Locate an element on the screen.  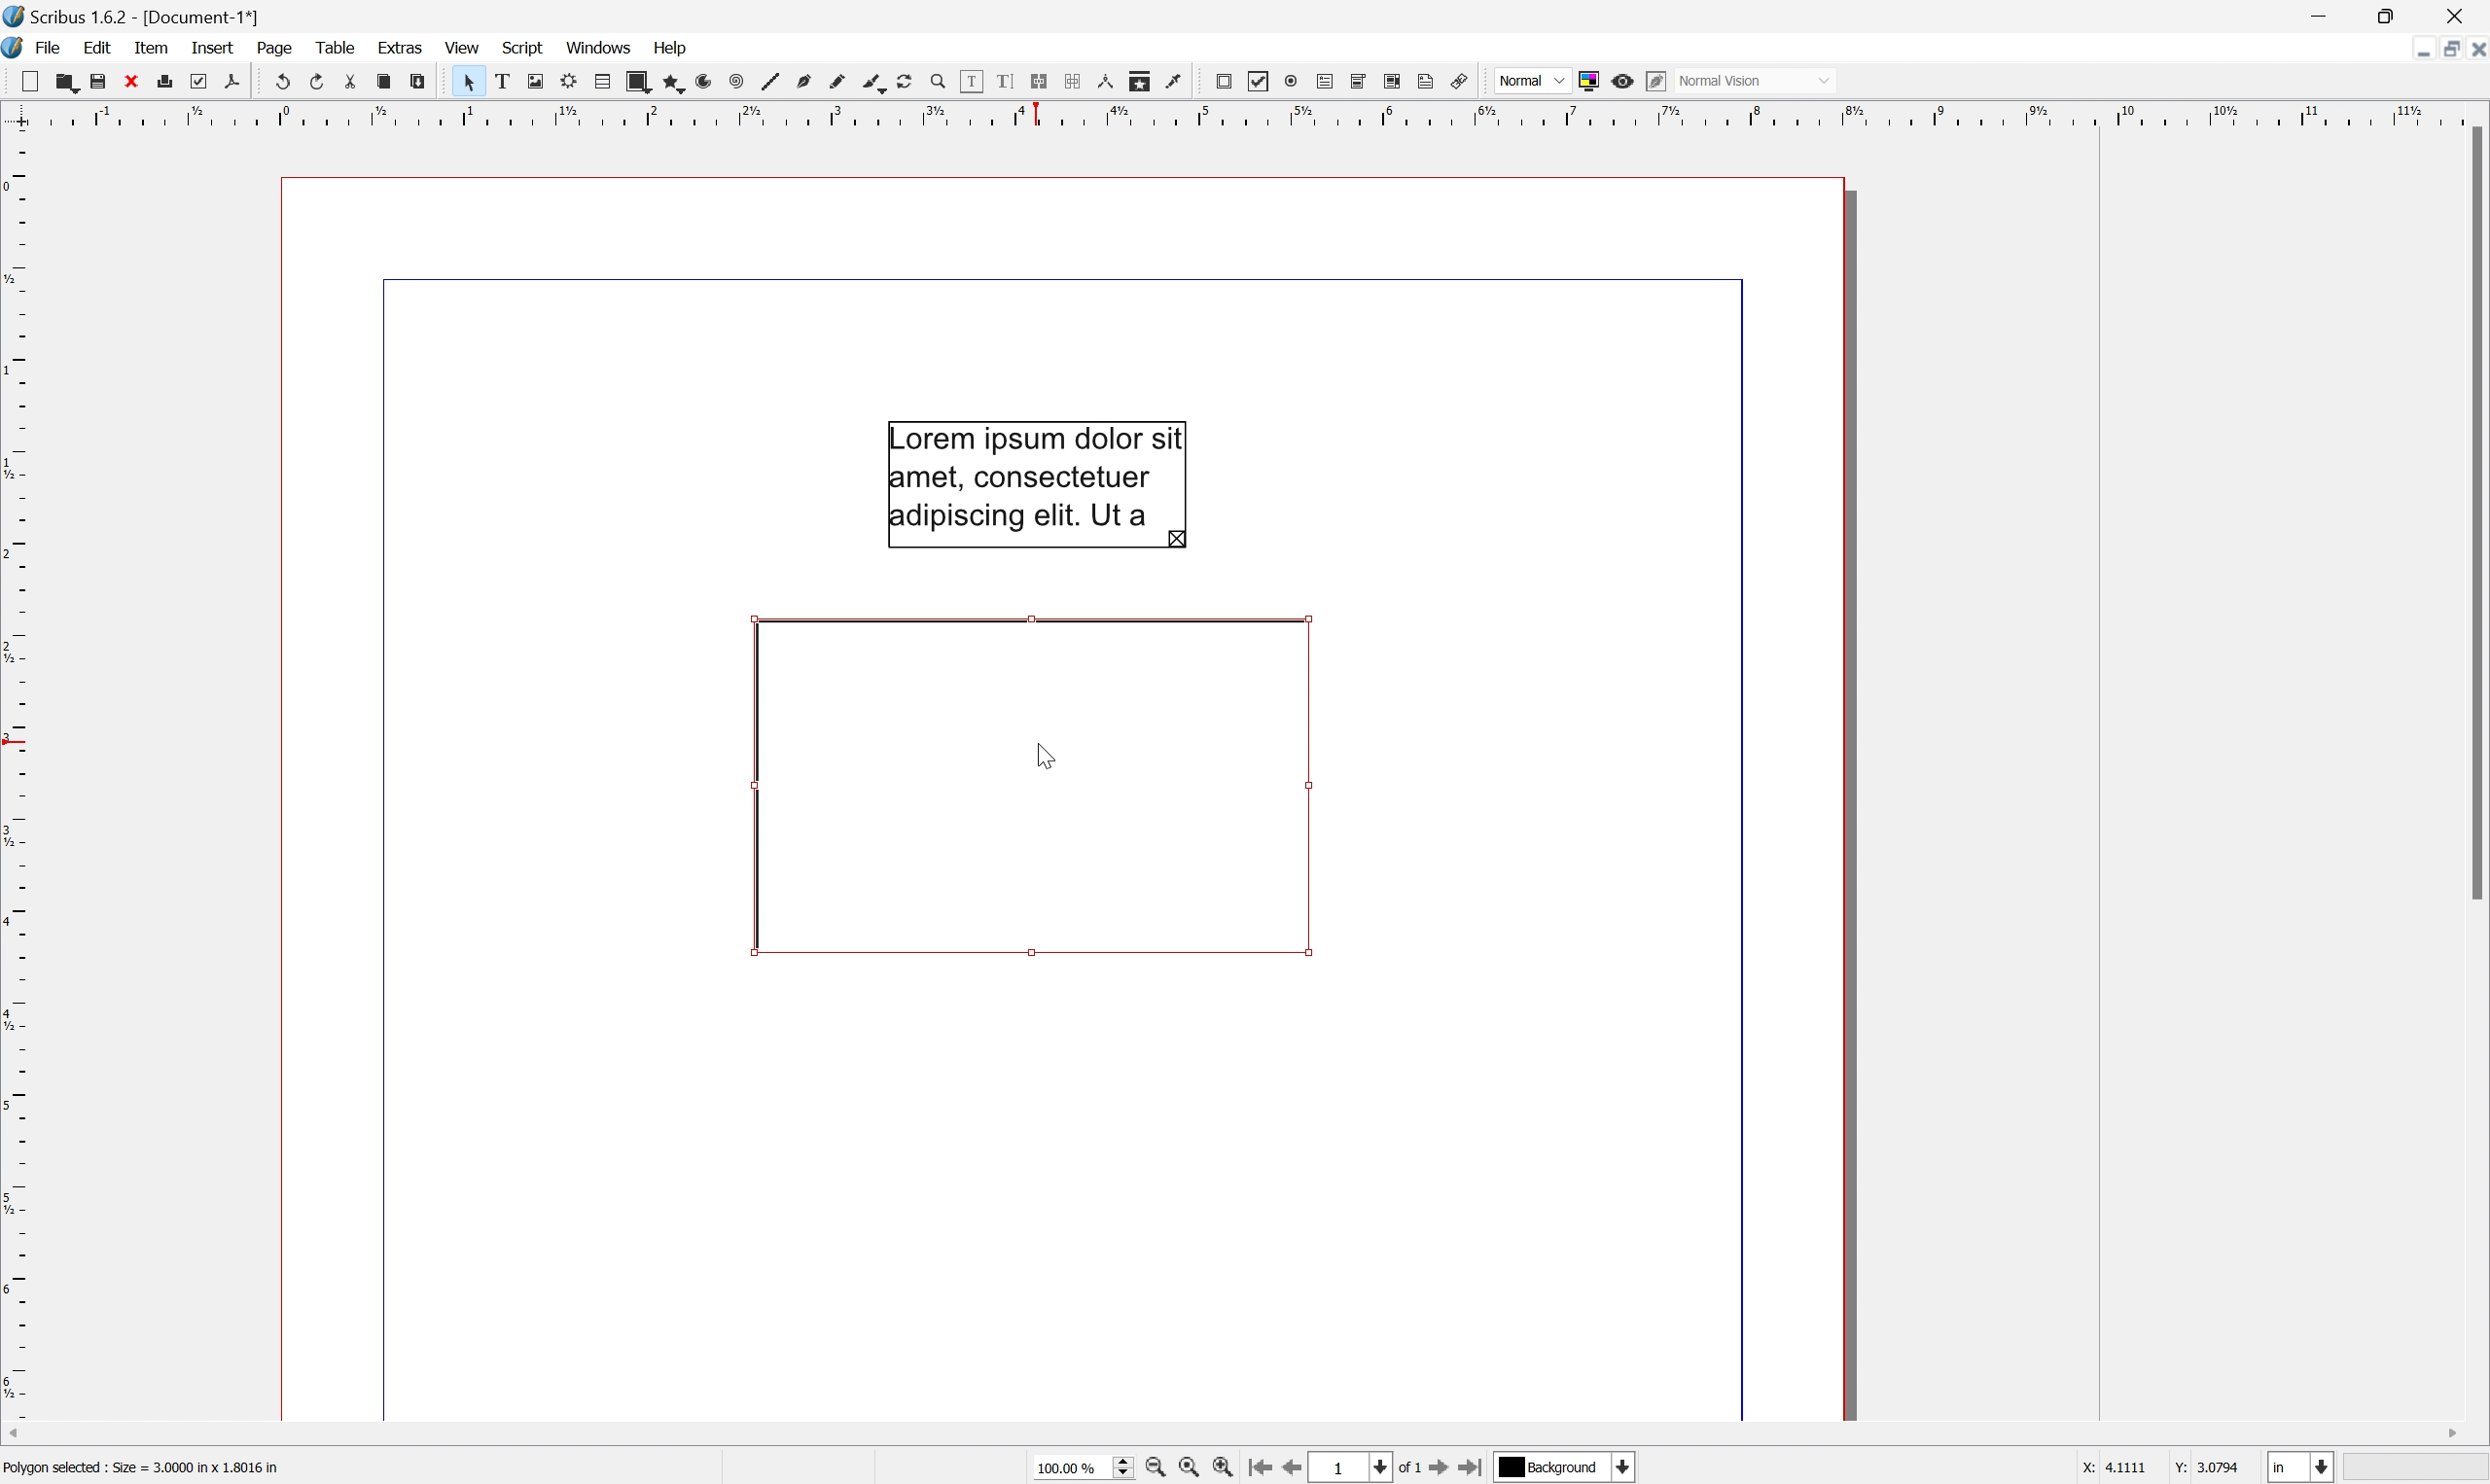
Undo is located at coordinates (276, 81).